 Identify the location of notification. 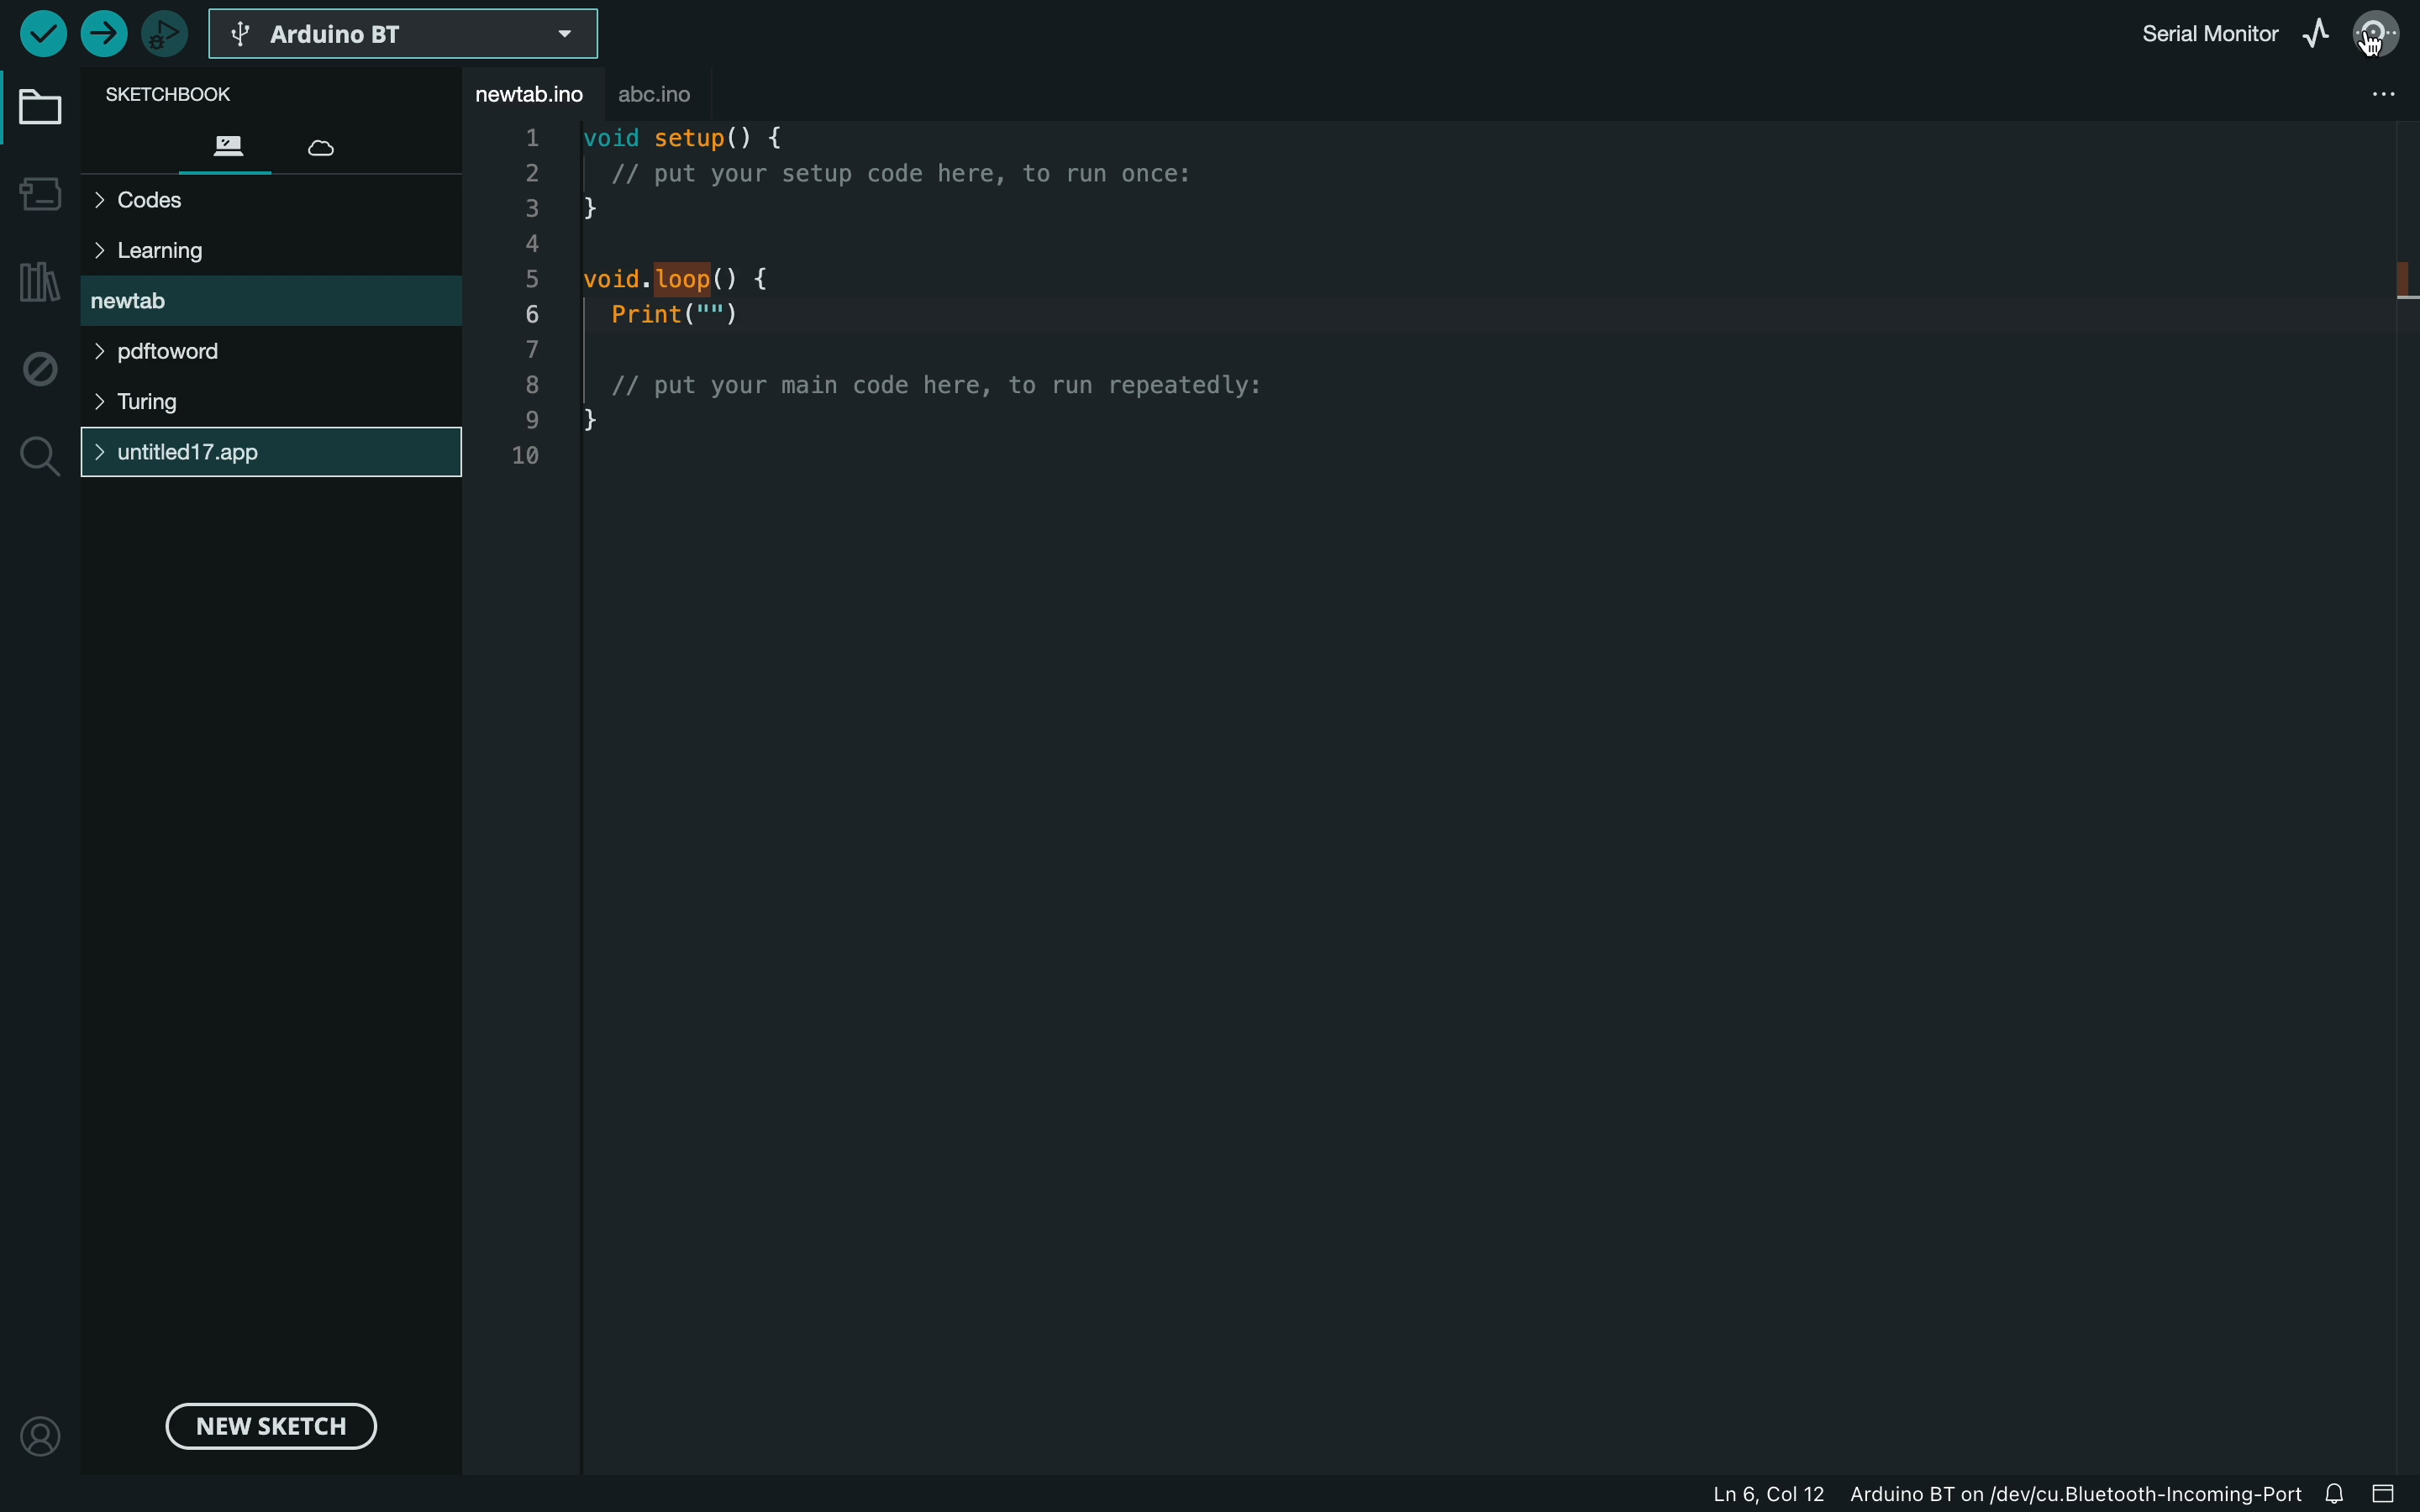
(2343, 1497).